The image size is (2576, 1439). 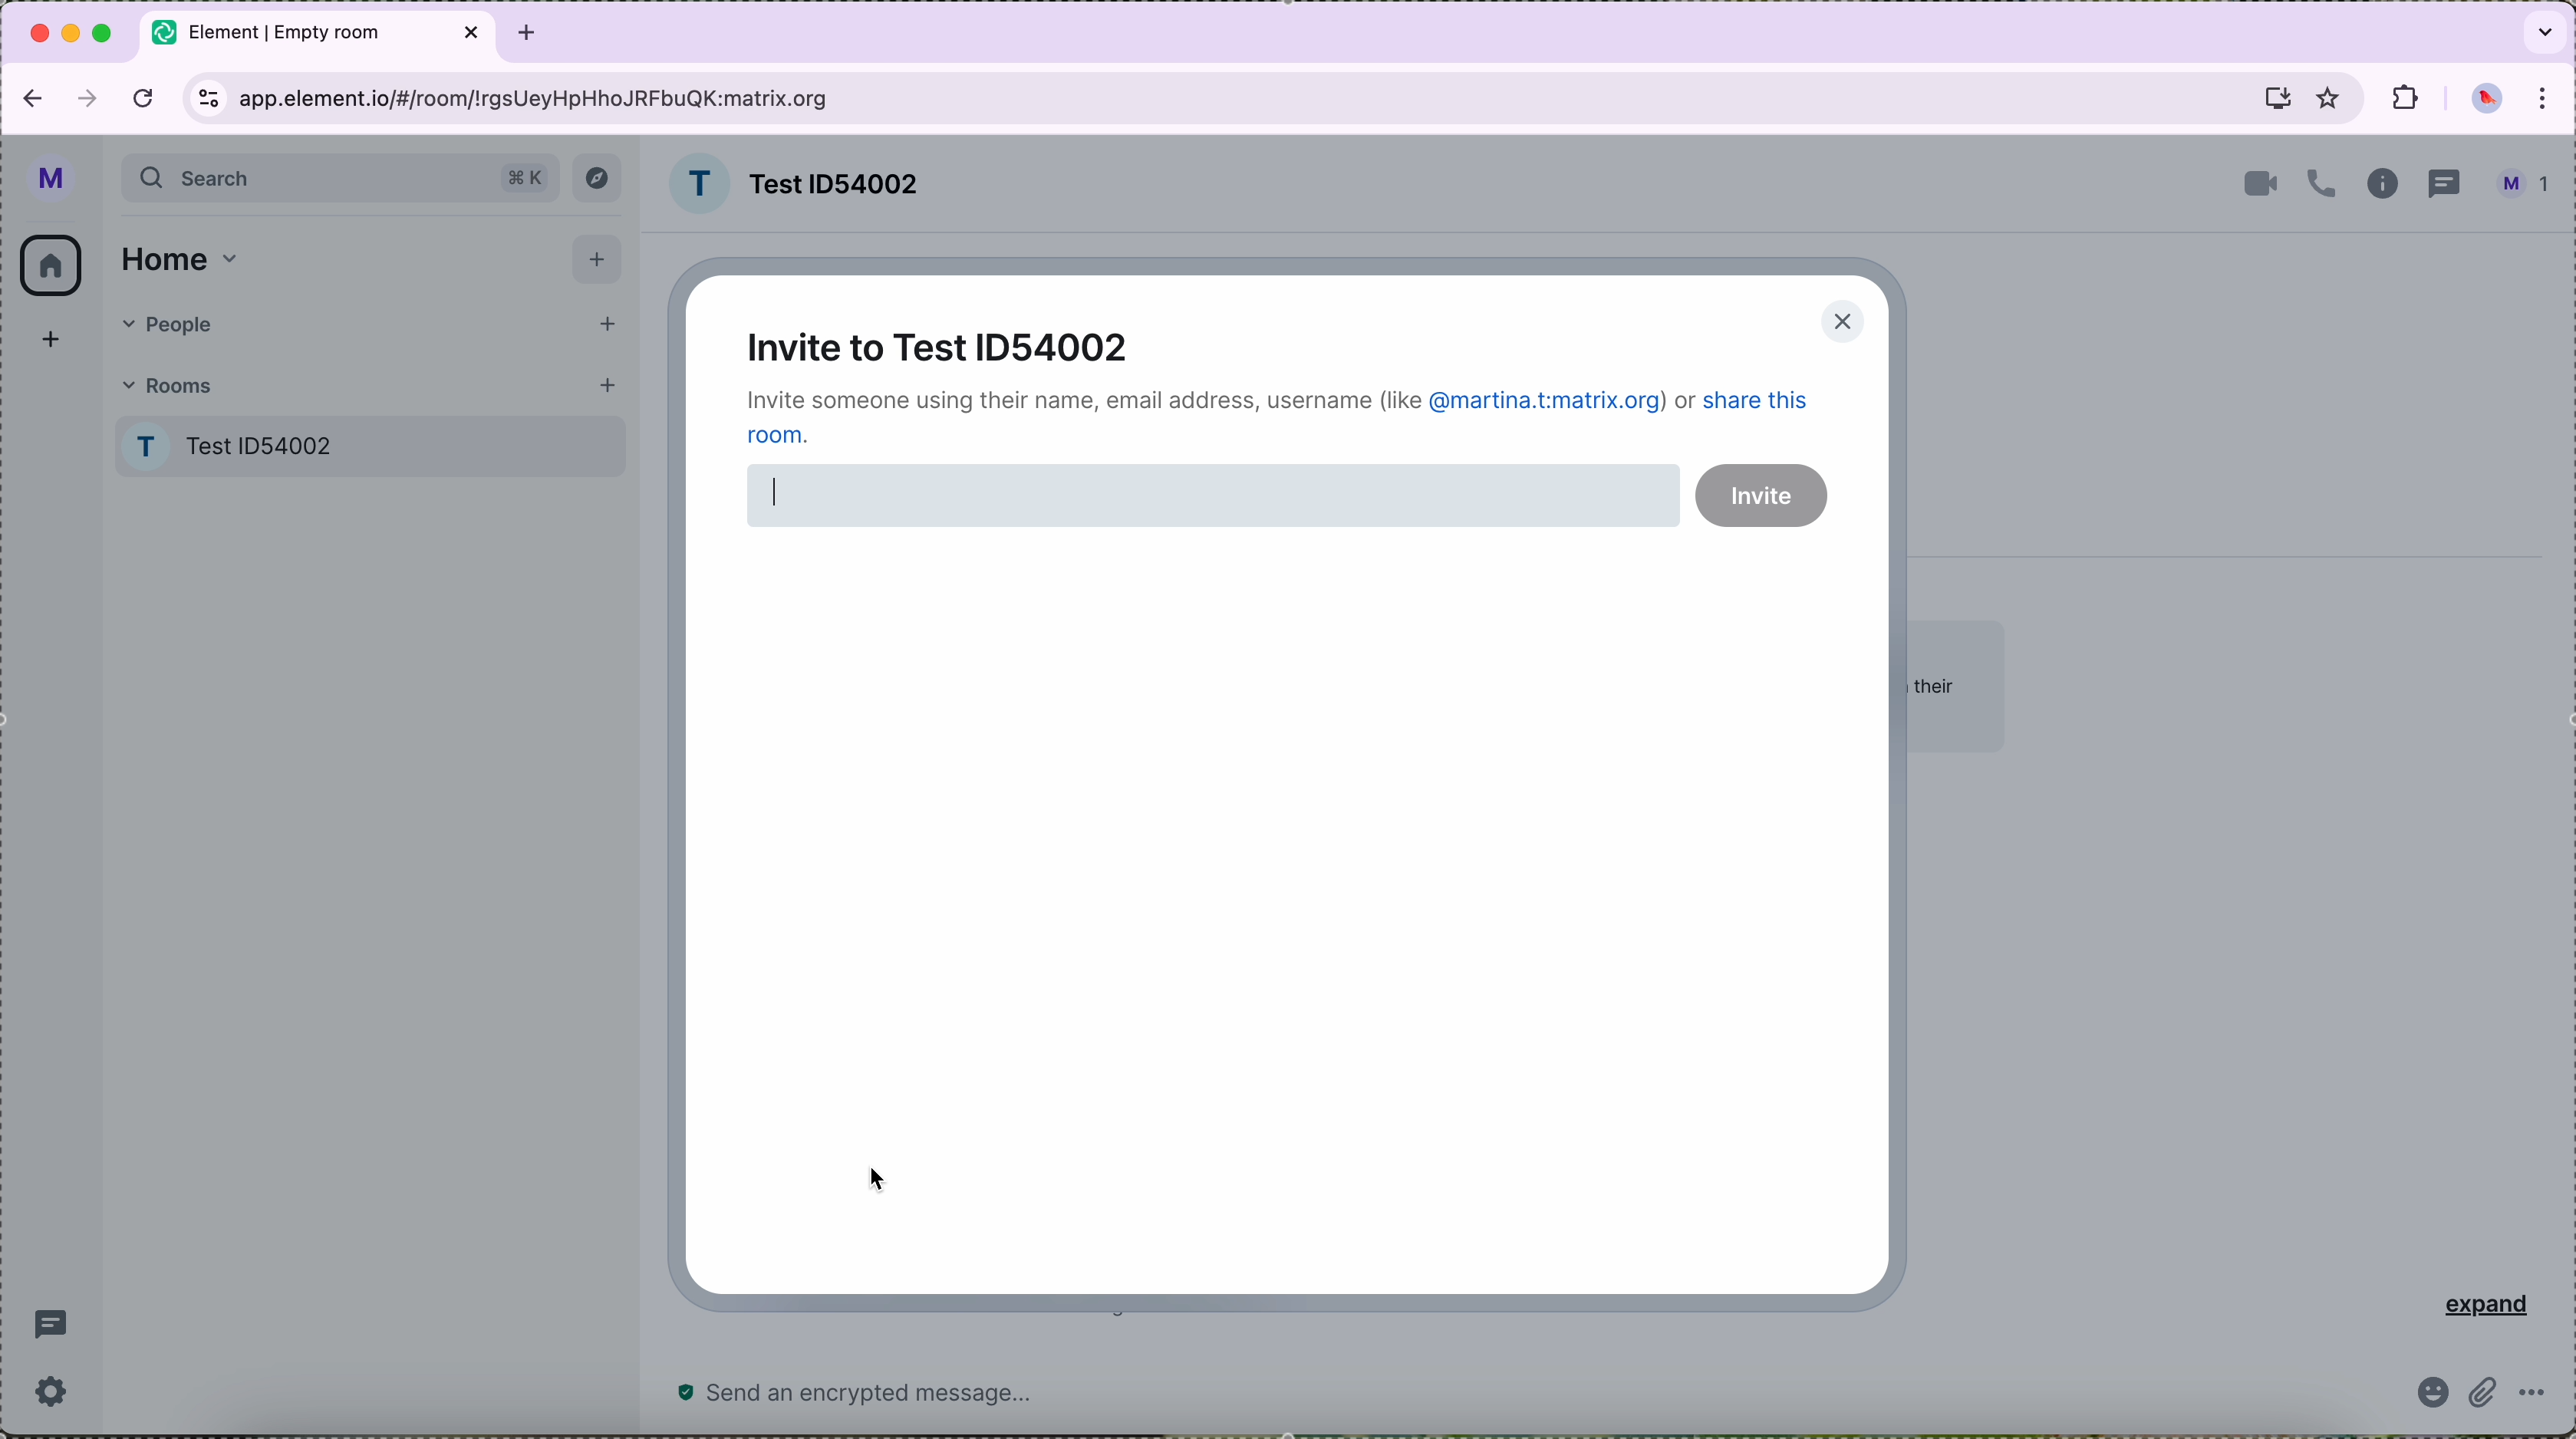 I want to click on extensions, so click(x=2405, y=99).